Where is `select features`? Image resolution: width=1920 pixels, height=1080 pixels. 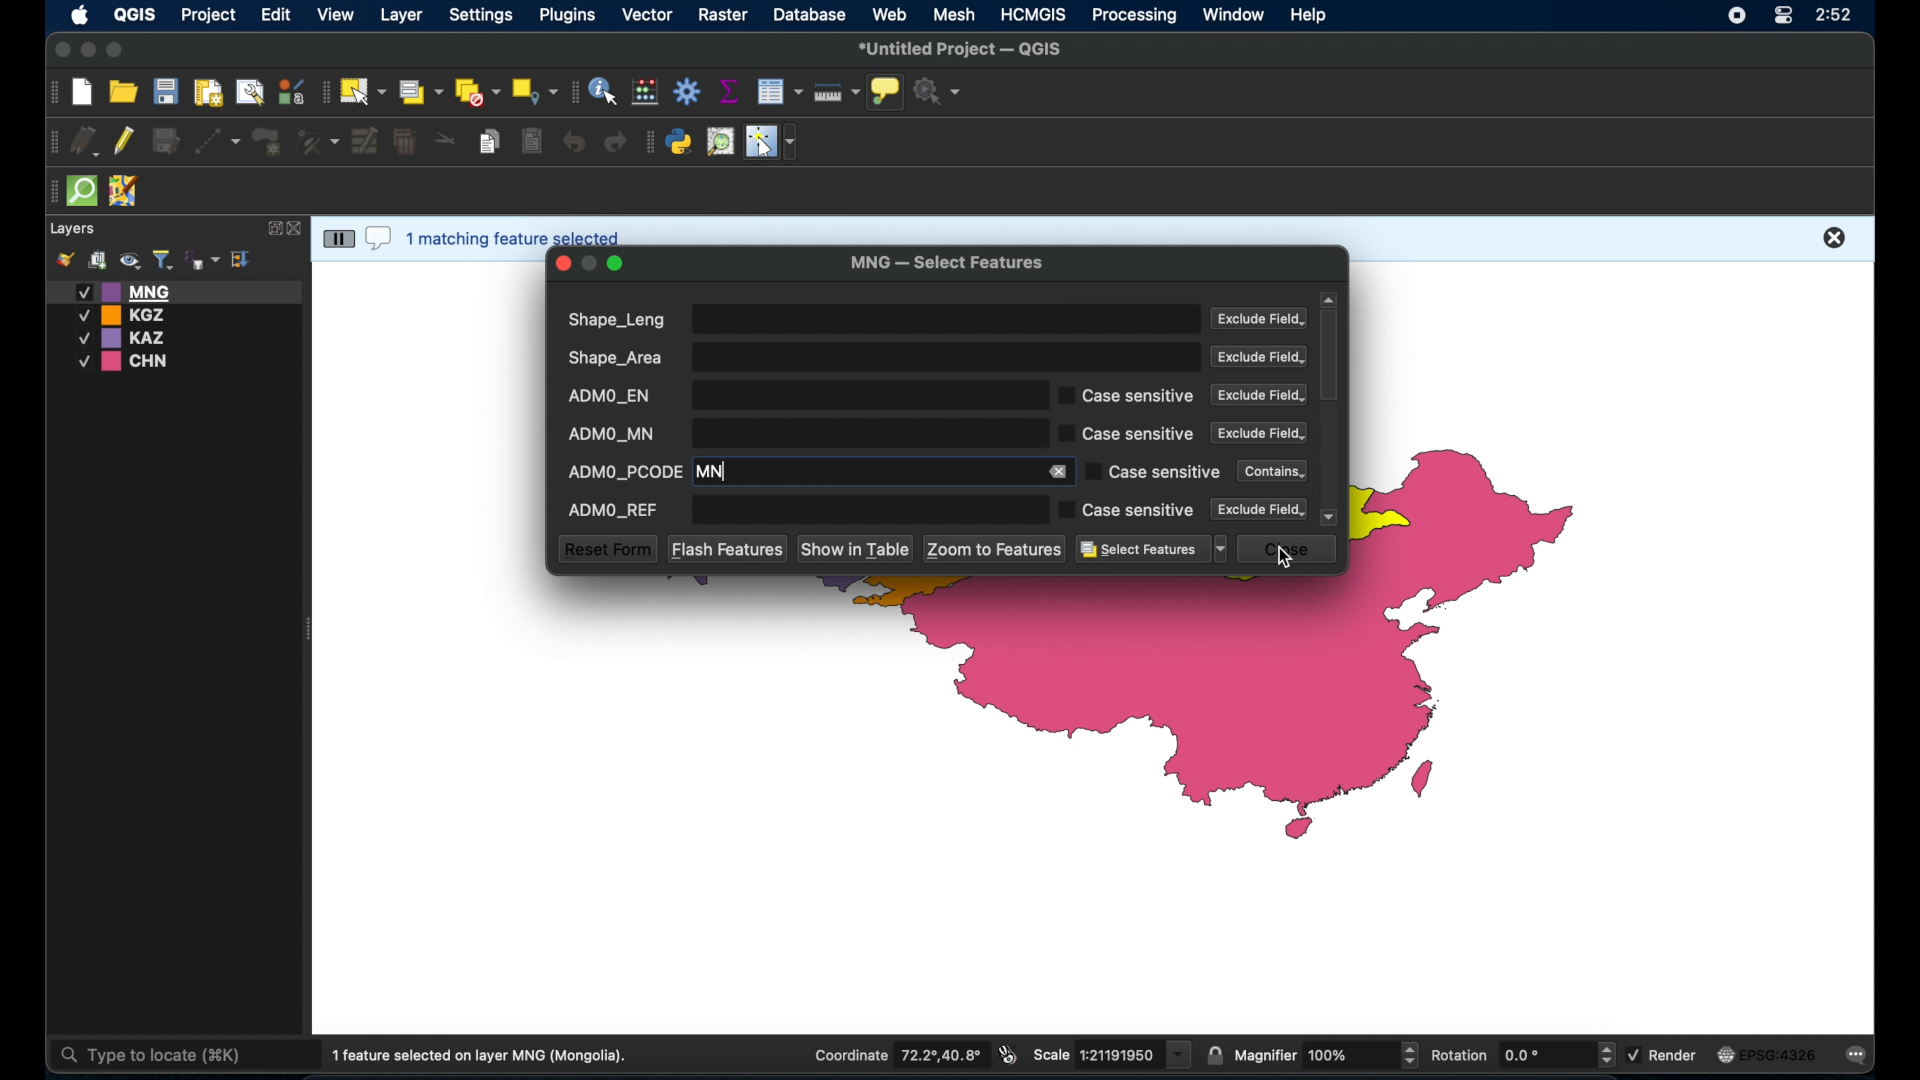
select features is located at coordinates (1152, 550).